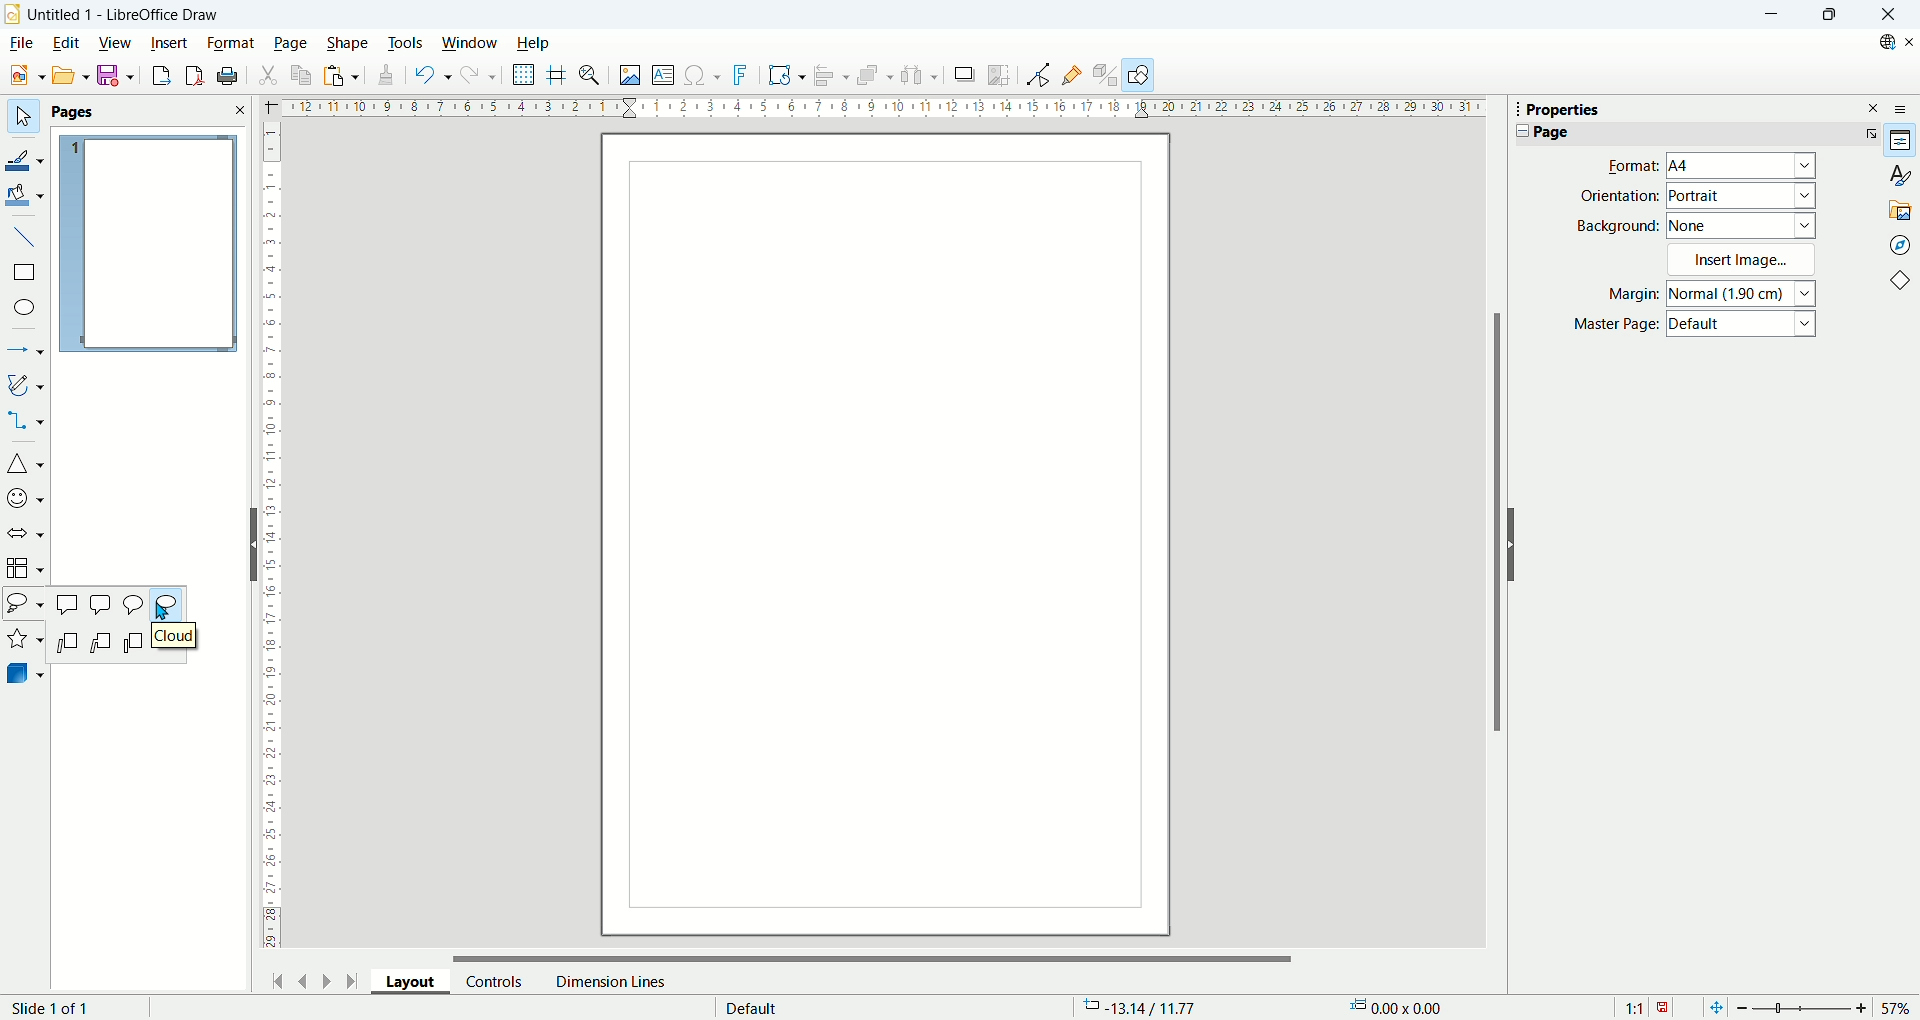  I want to click on zoom and pan, so click(591, 77).